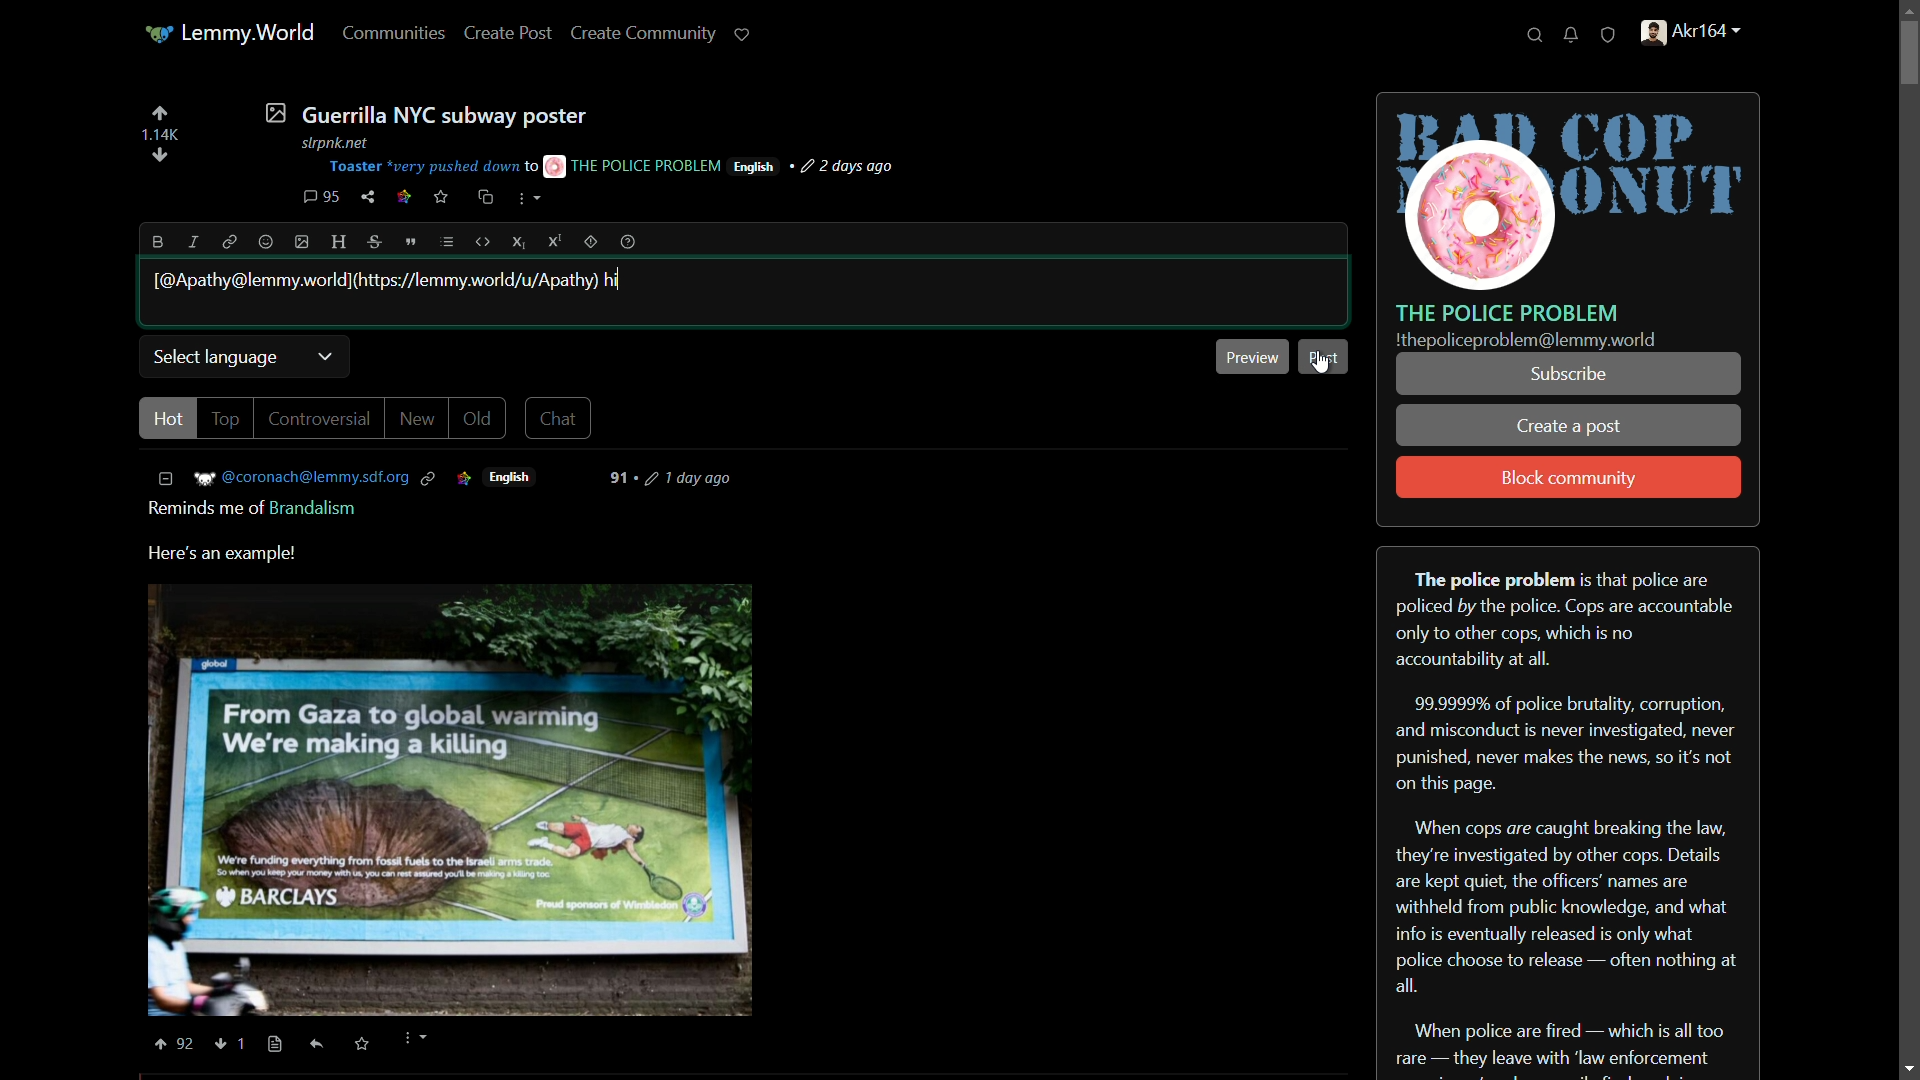 This screenshot has height=1080, width=1920. Describe the element at coordinates (1322, 363) in the screenshot. I see `cursor` at that location.